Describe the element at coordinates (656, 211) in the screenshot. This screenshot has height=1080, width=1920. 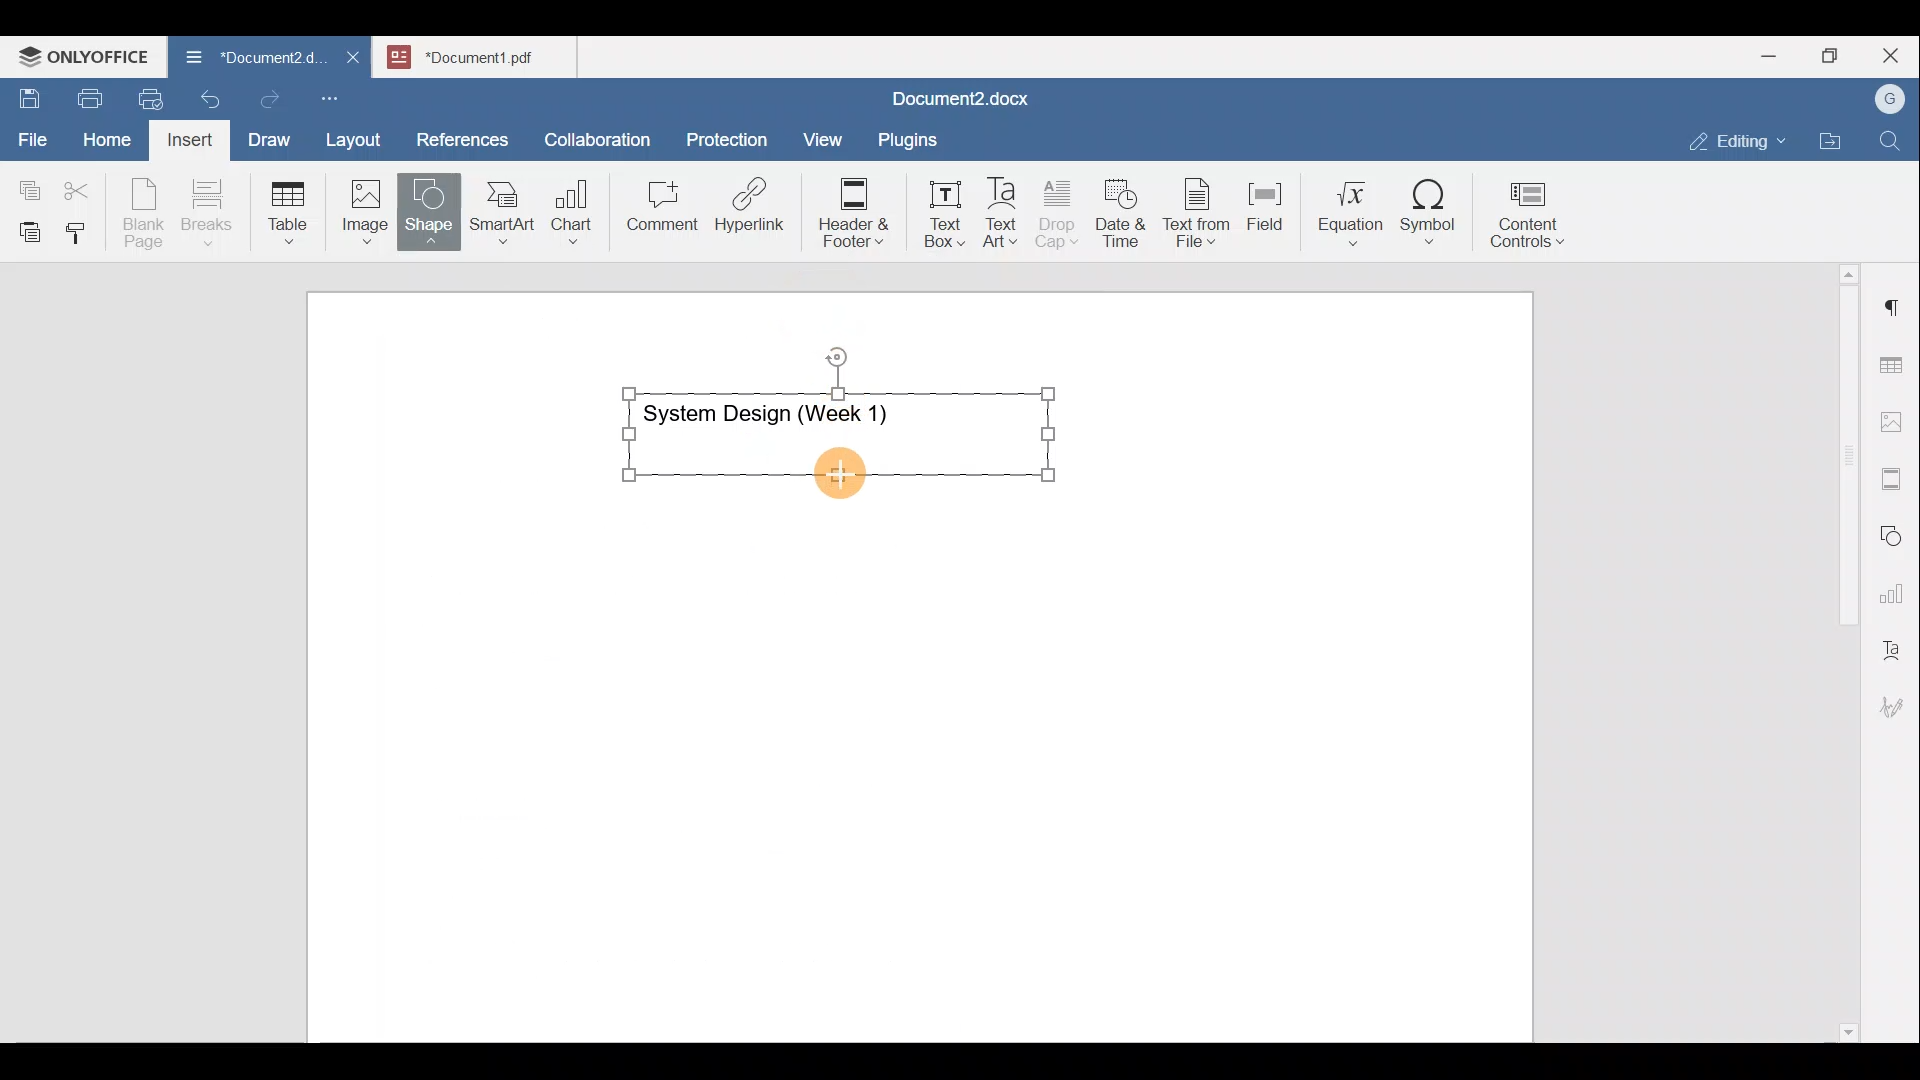
I see `Comment` at that location.